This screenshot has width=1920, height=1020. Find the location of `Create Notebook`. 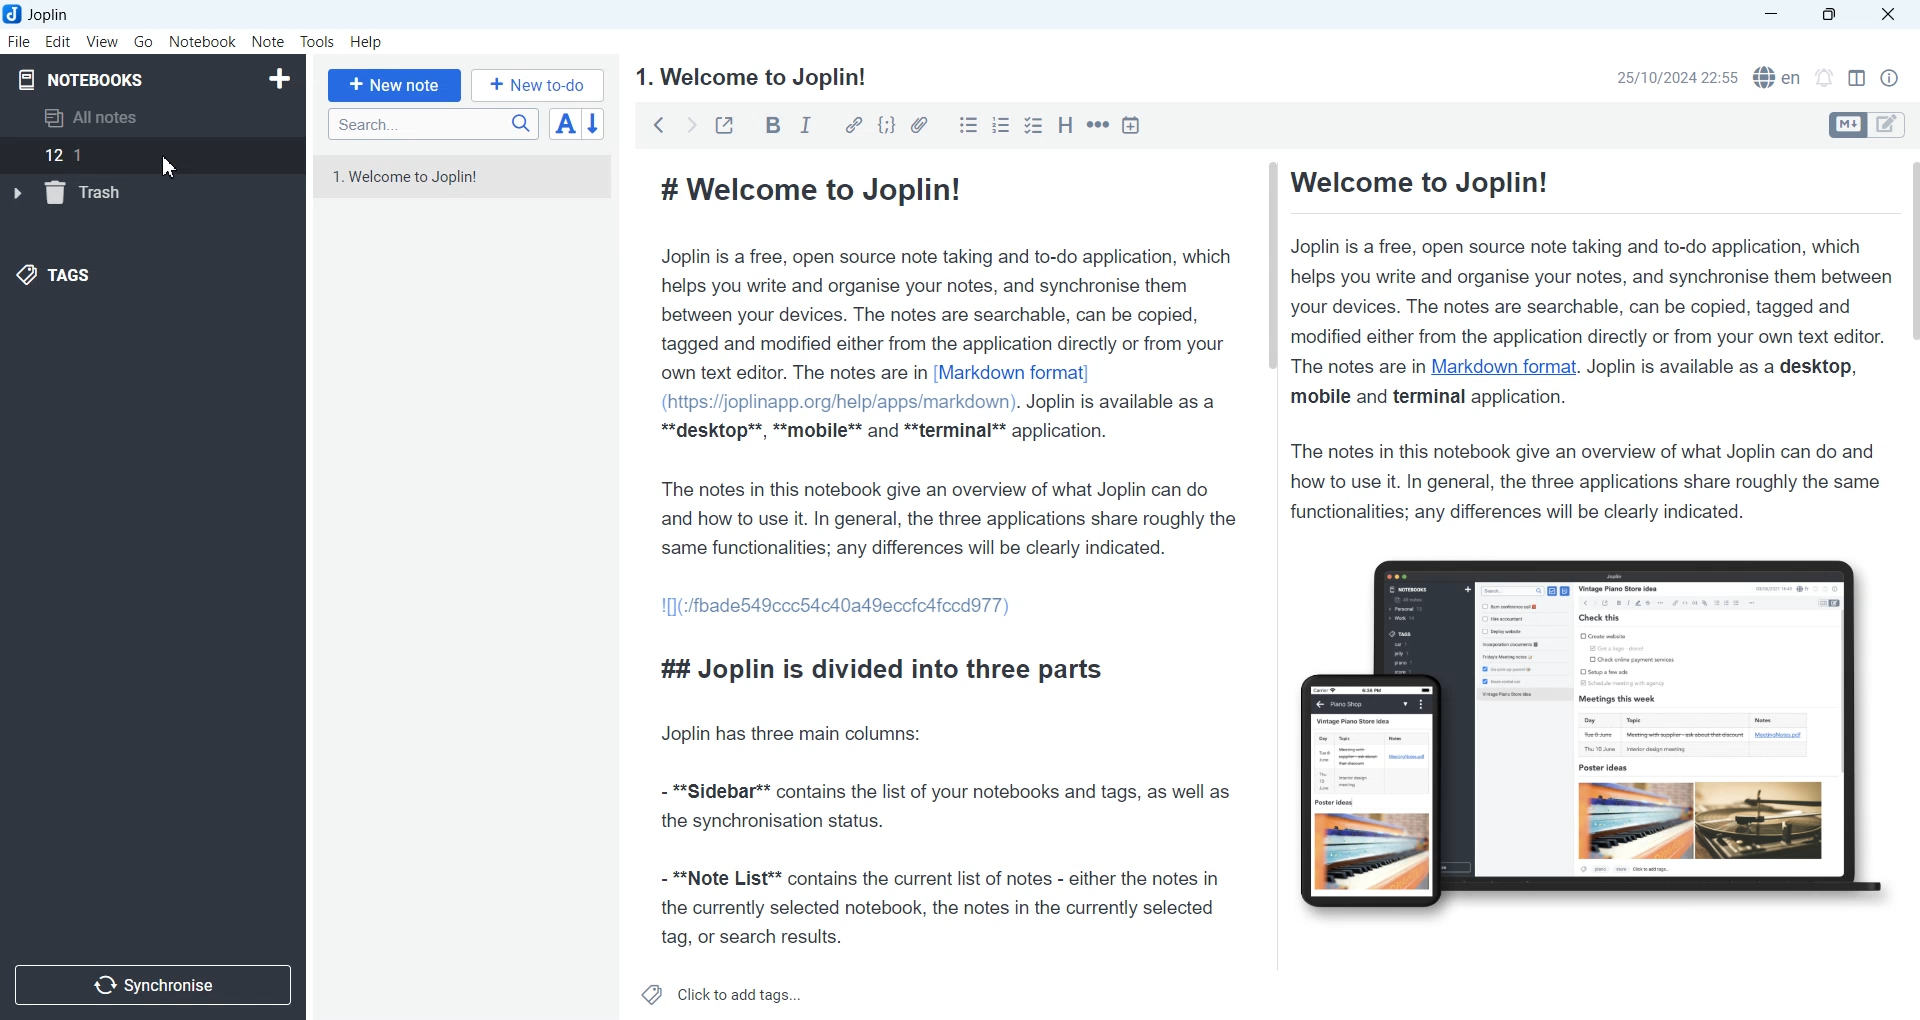

Create Notebook is located at coordinates (281, 76).